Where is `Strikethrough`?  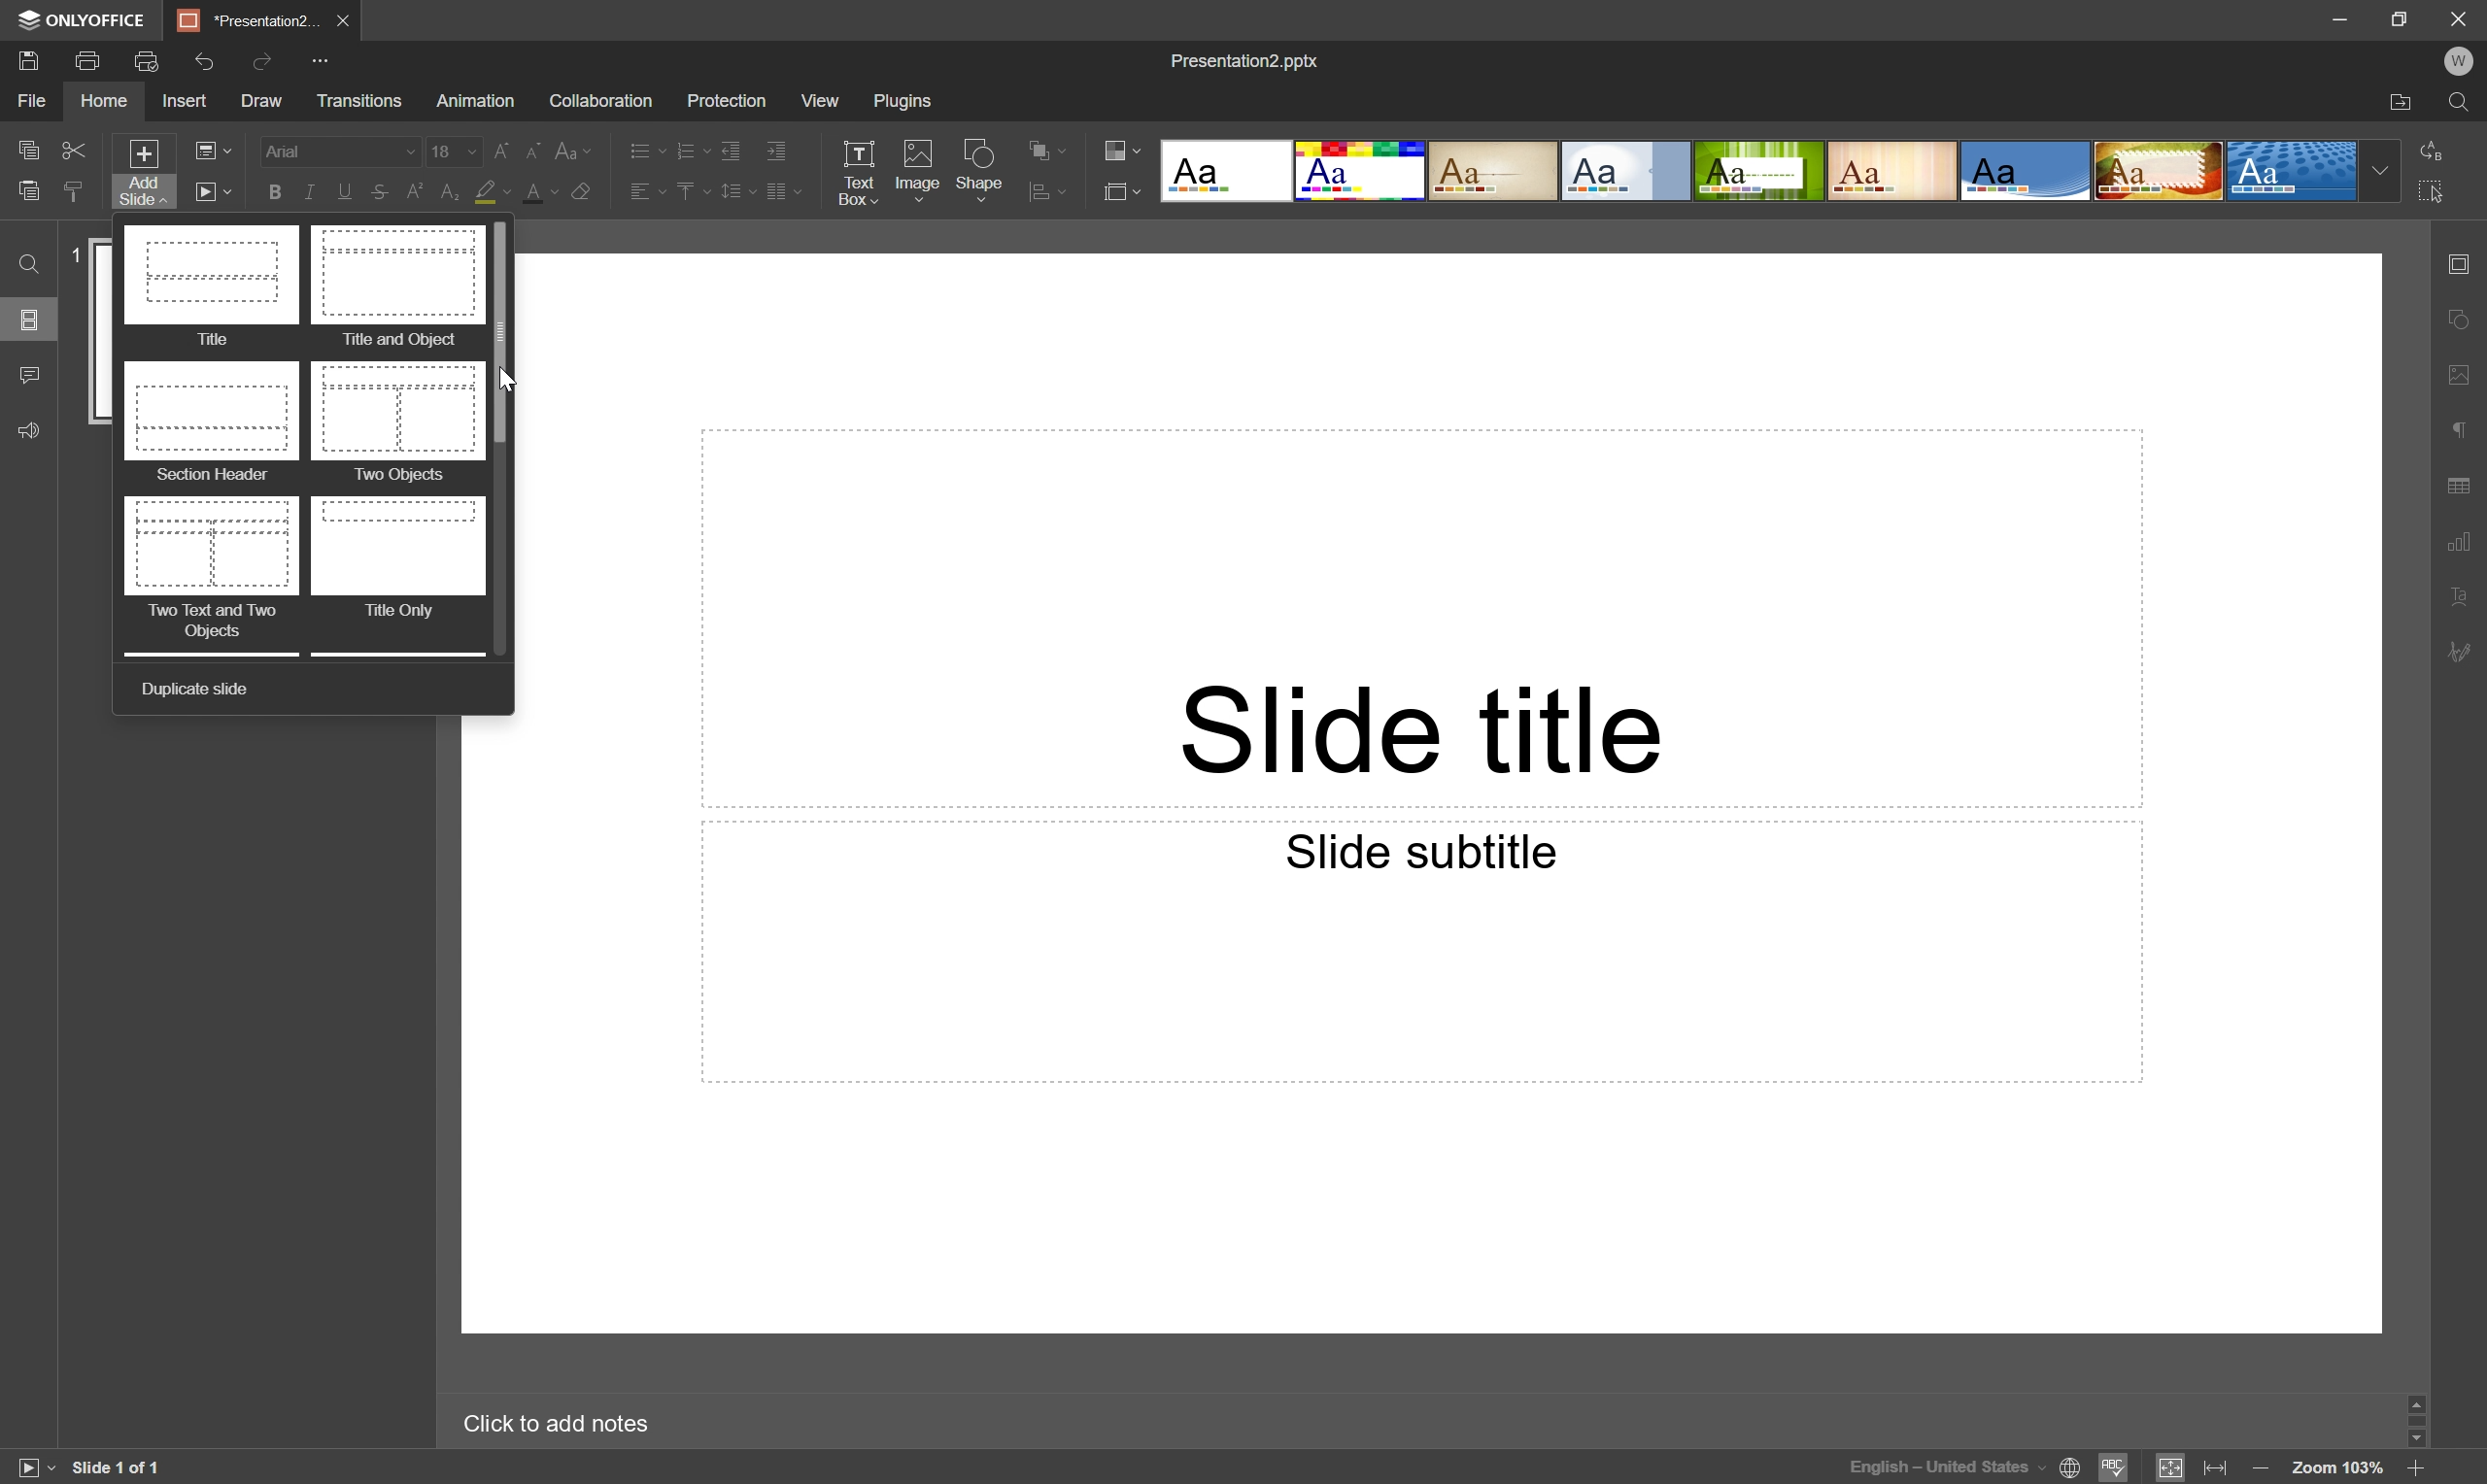 Strikethrough is located at coordinates (376, 193).